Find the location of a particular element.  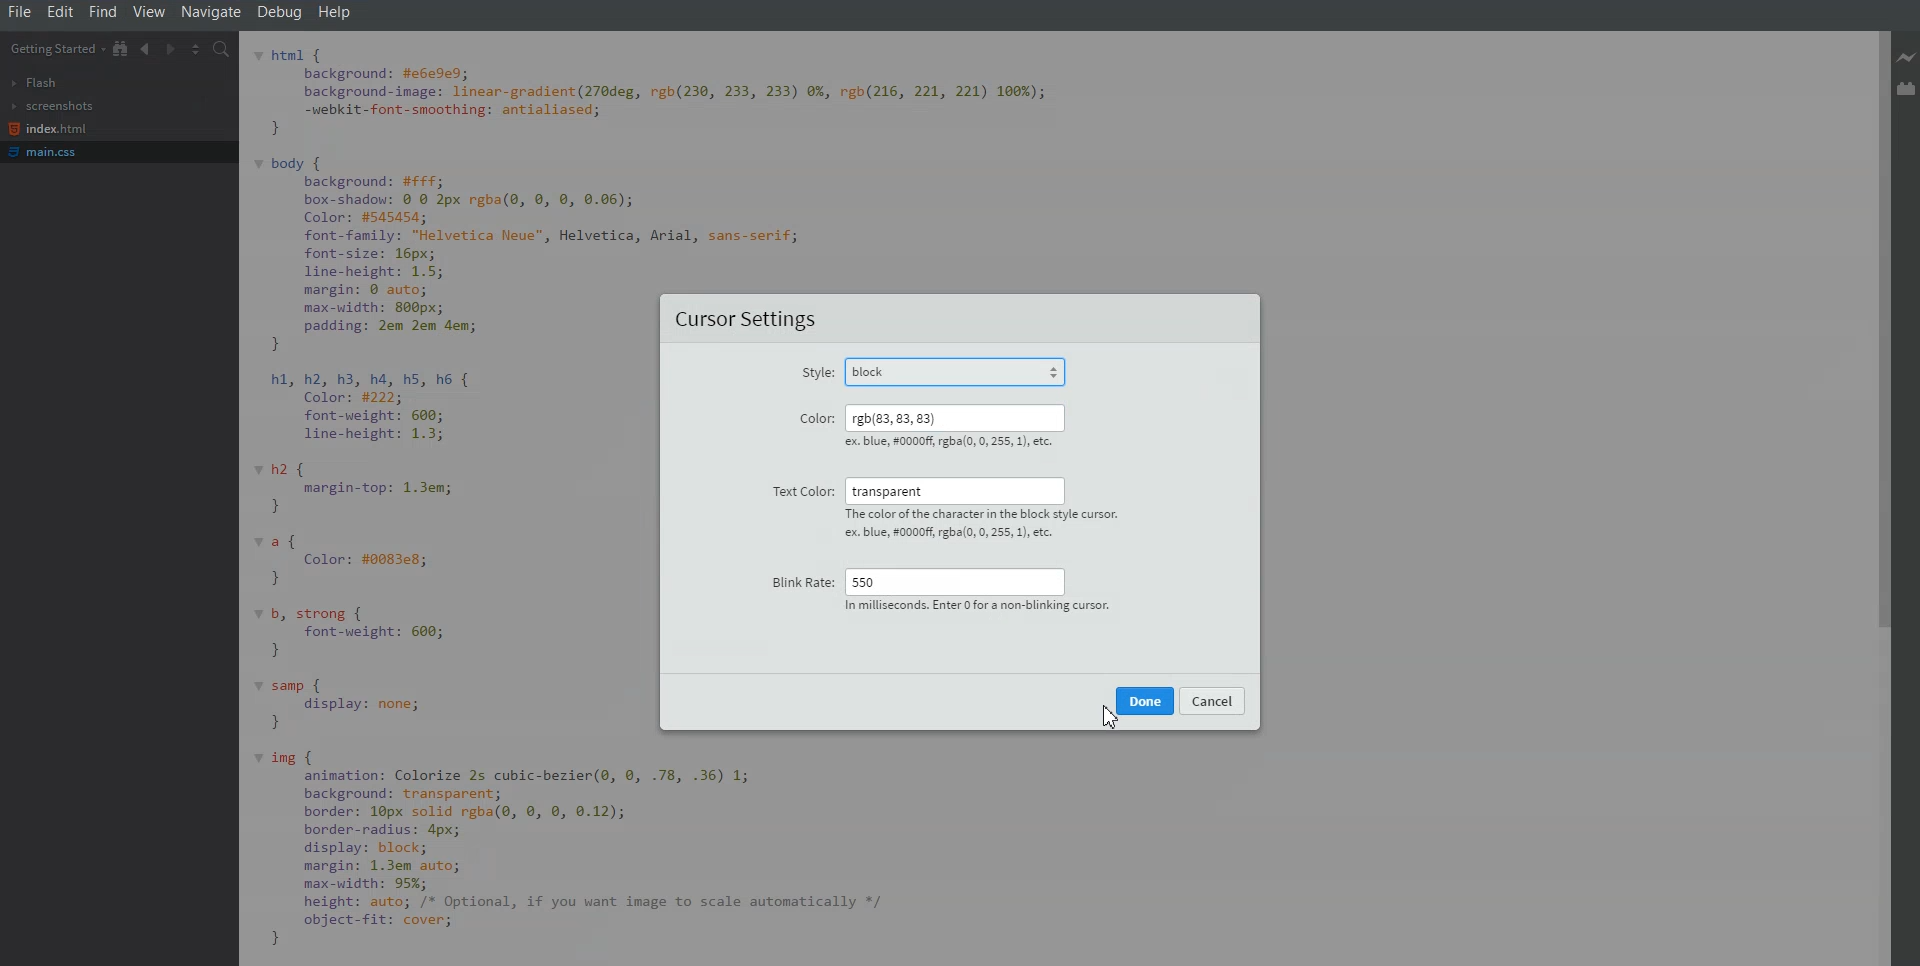

ex. blue, #0000ff, rgba(0,0,255,1), etx. is located at coordinates (950, 445).